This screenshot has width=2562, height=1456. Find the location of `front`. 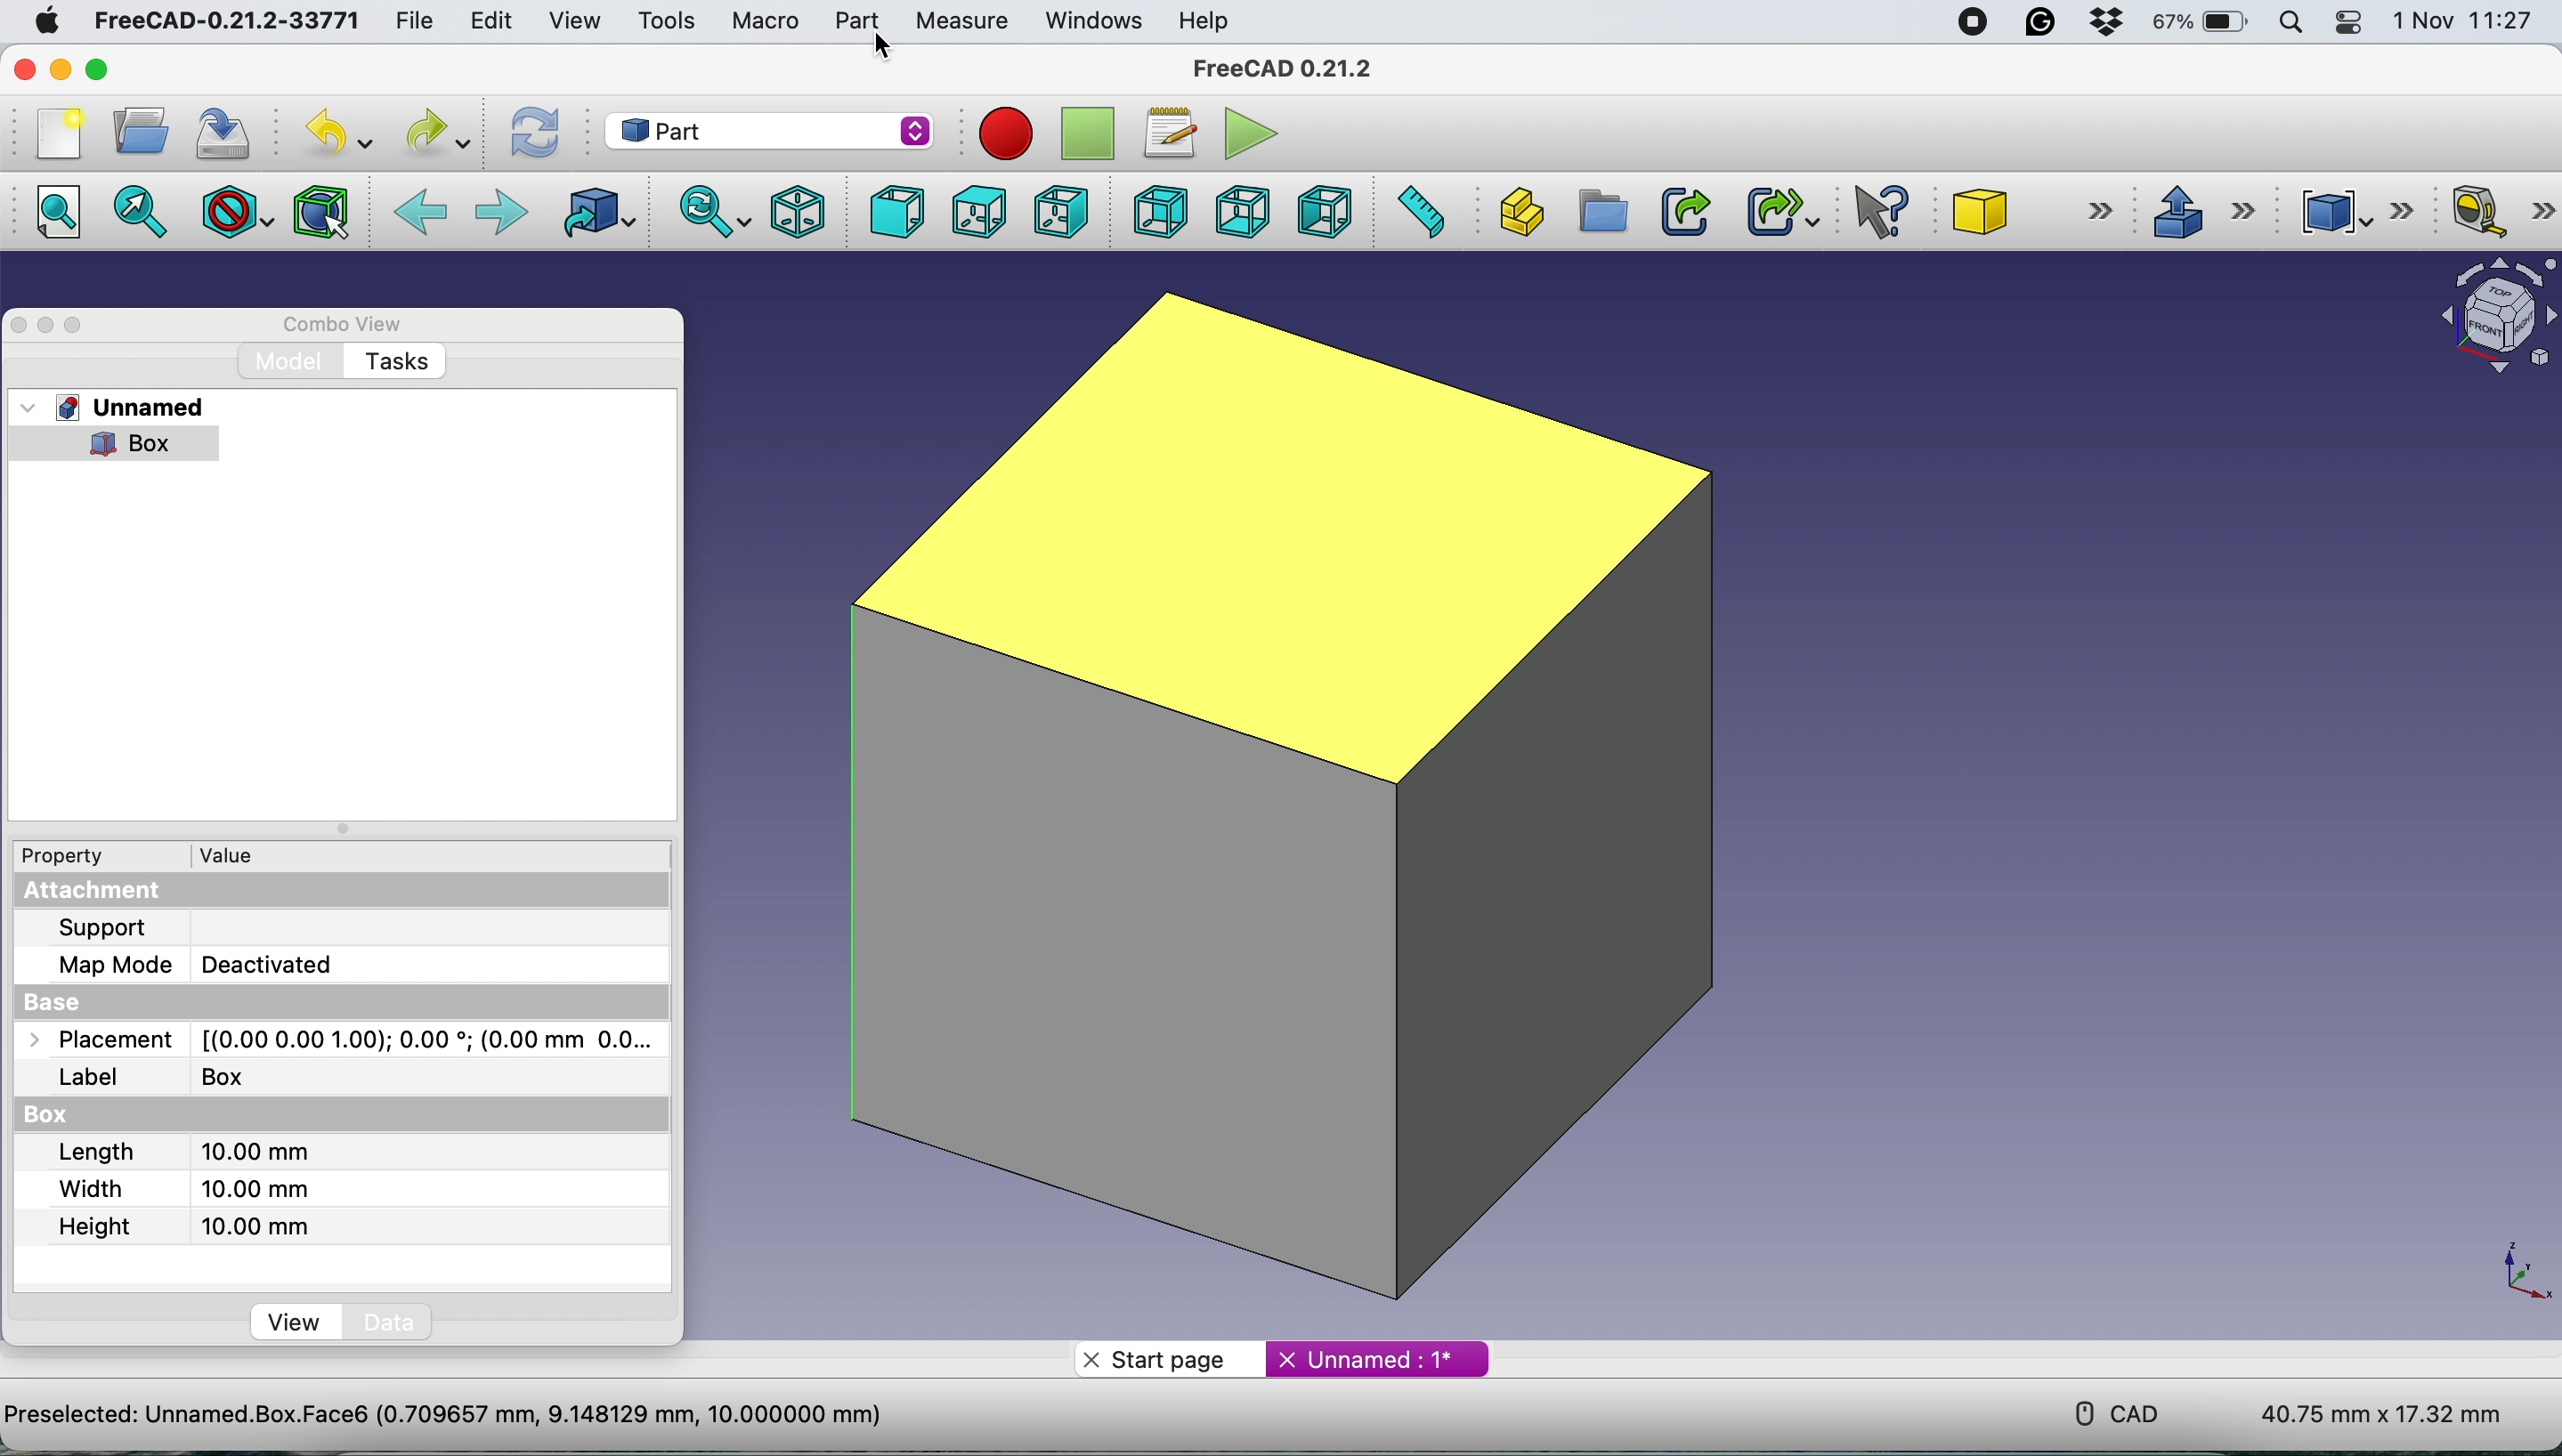

front is located at coordinates (897, 210).